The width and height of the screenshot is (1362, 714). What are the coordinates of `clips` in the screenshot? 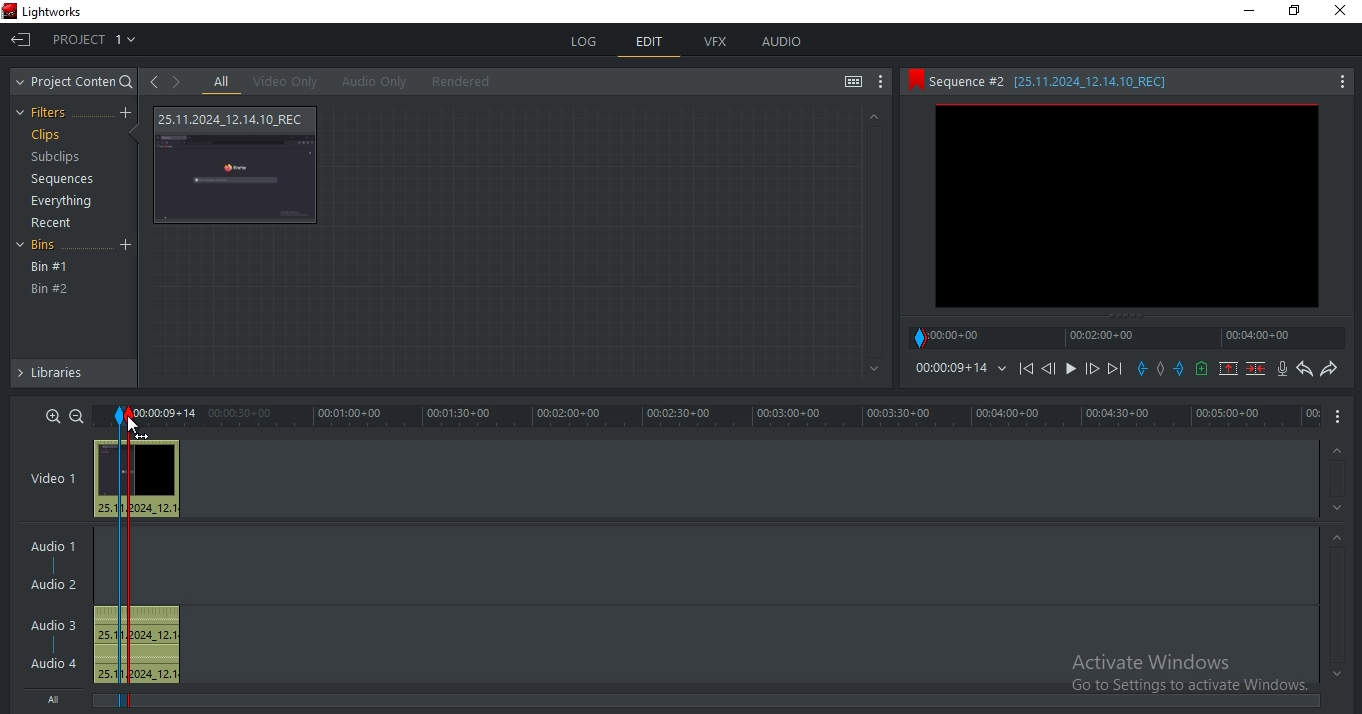 It's located at (45, 135).